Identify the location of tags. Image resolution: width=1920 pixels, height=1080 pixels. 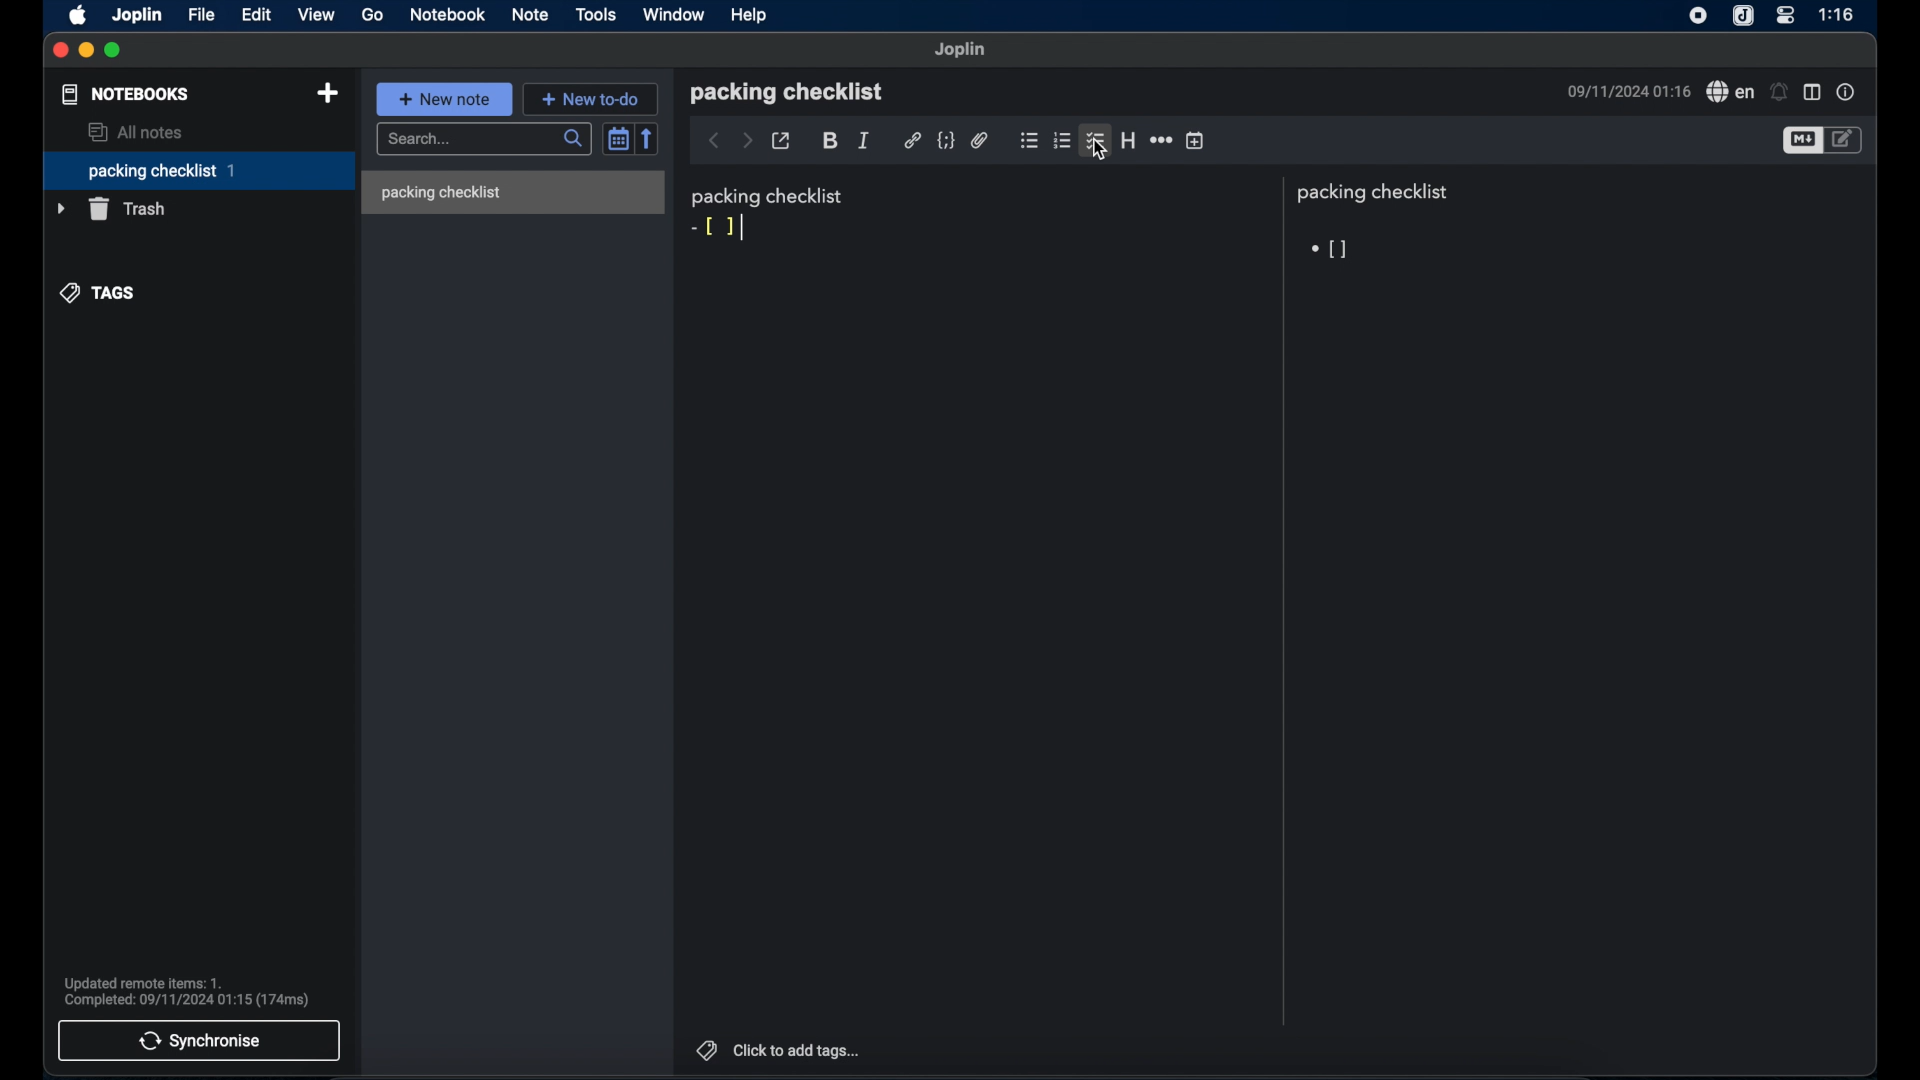
(97, 294).